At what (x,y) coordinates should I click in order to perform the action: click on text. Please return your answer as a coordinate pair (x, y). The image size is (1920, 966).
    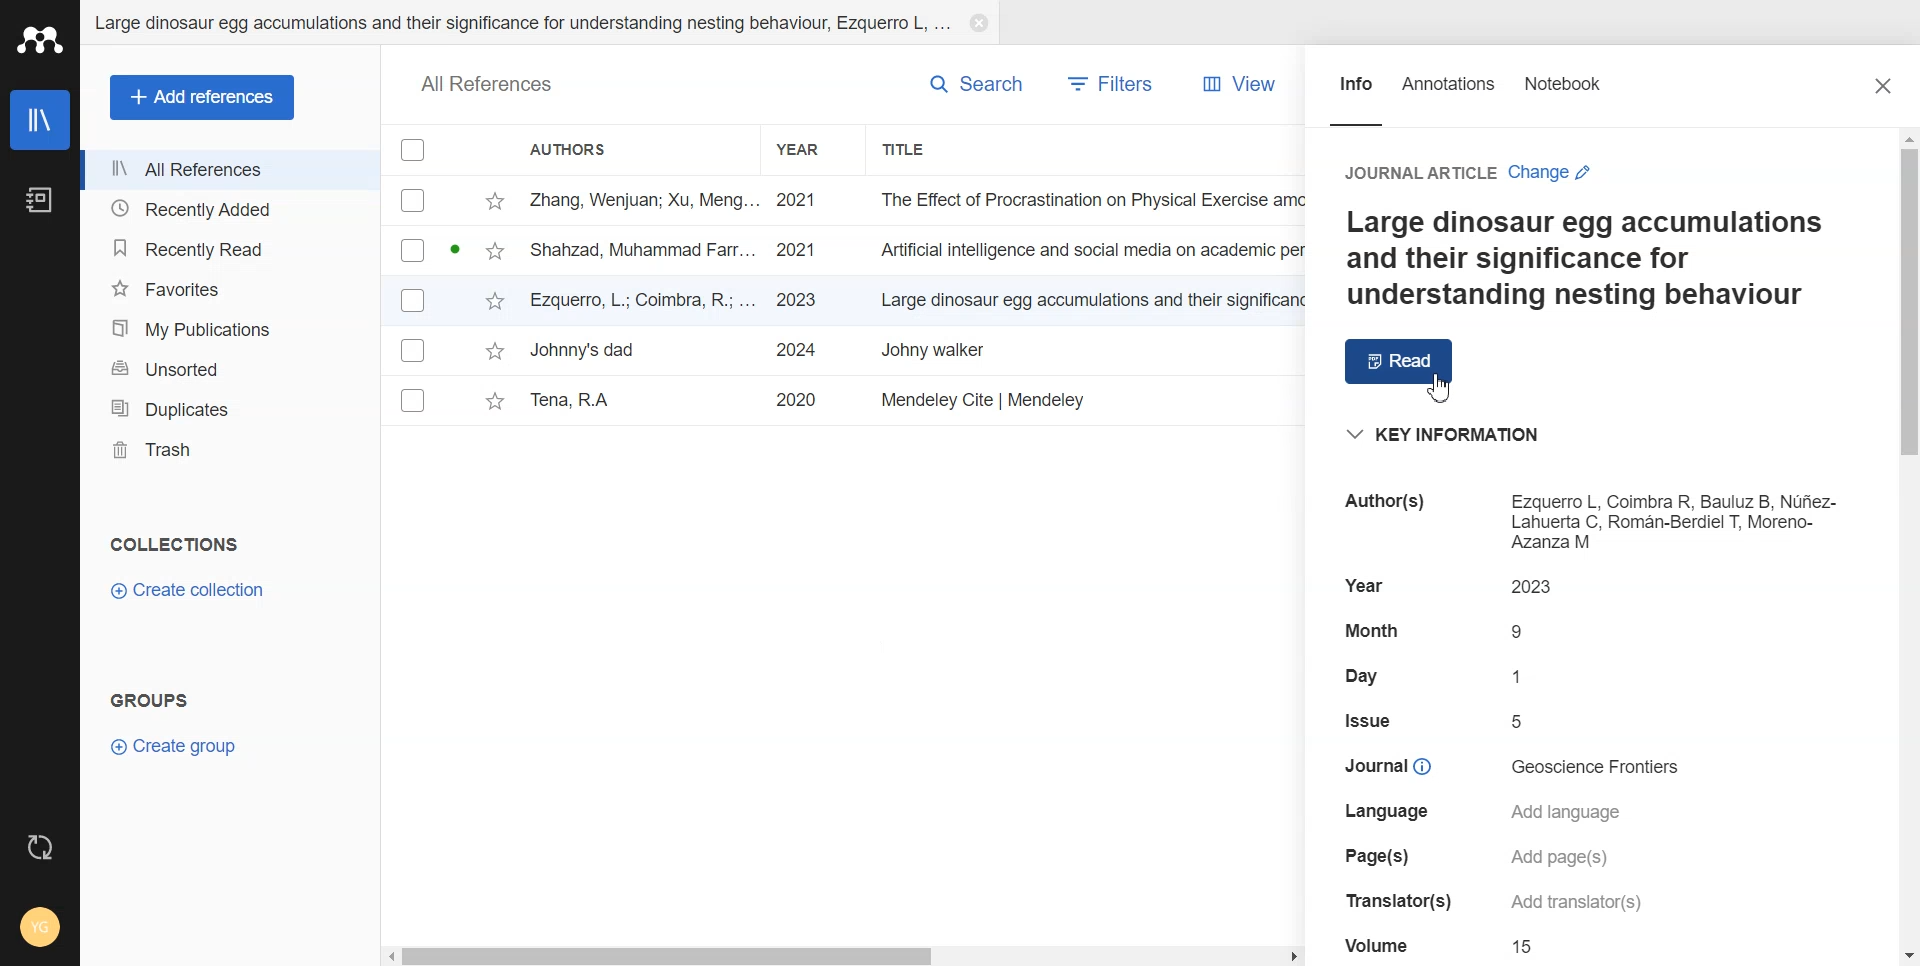
    Looking at the image, I should click on (1572, 811).